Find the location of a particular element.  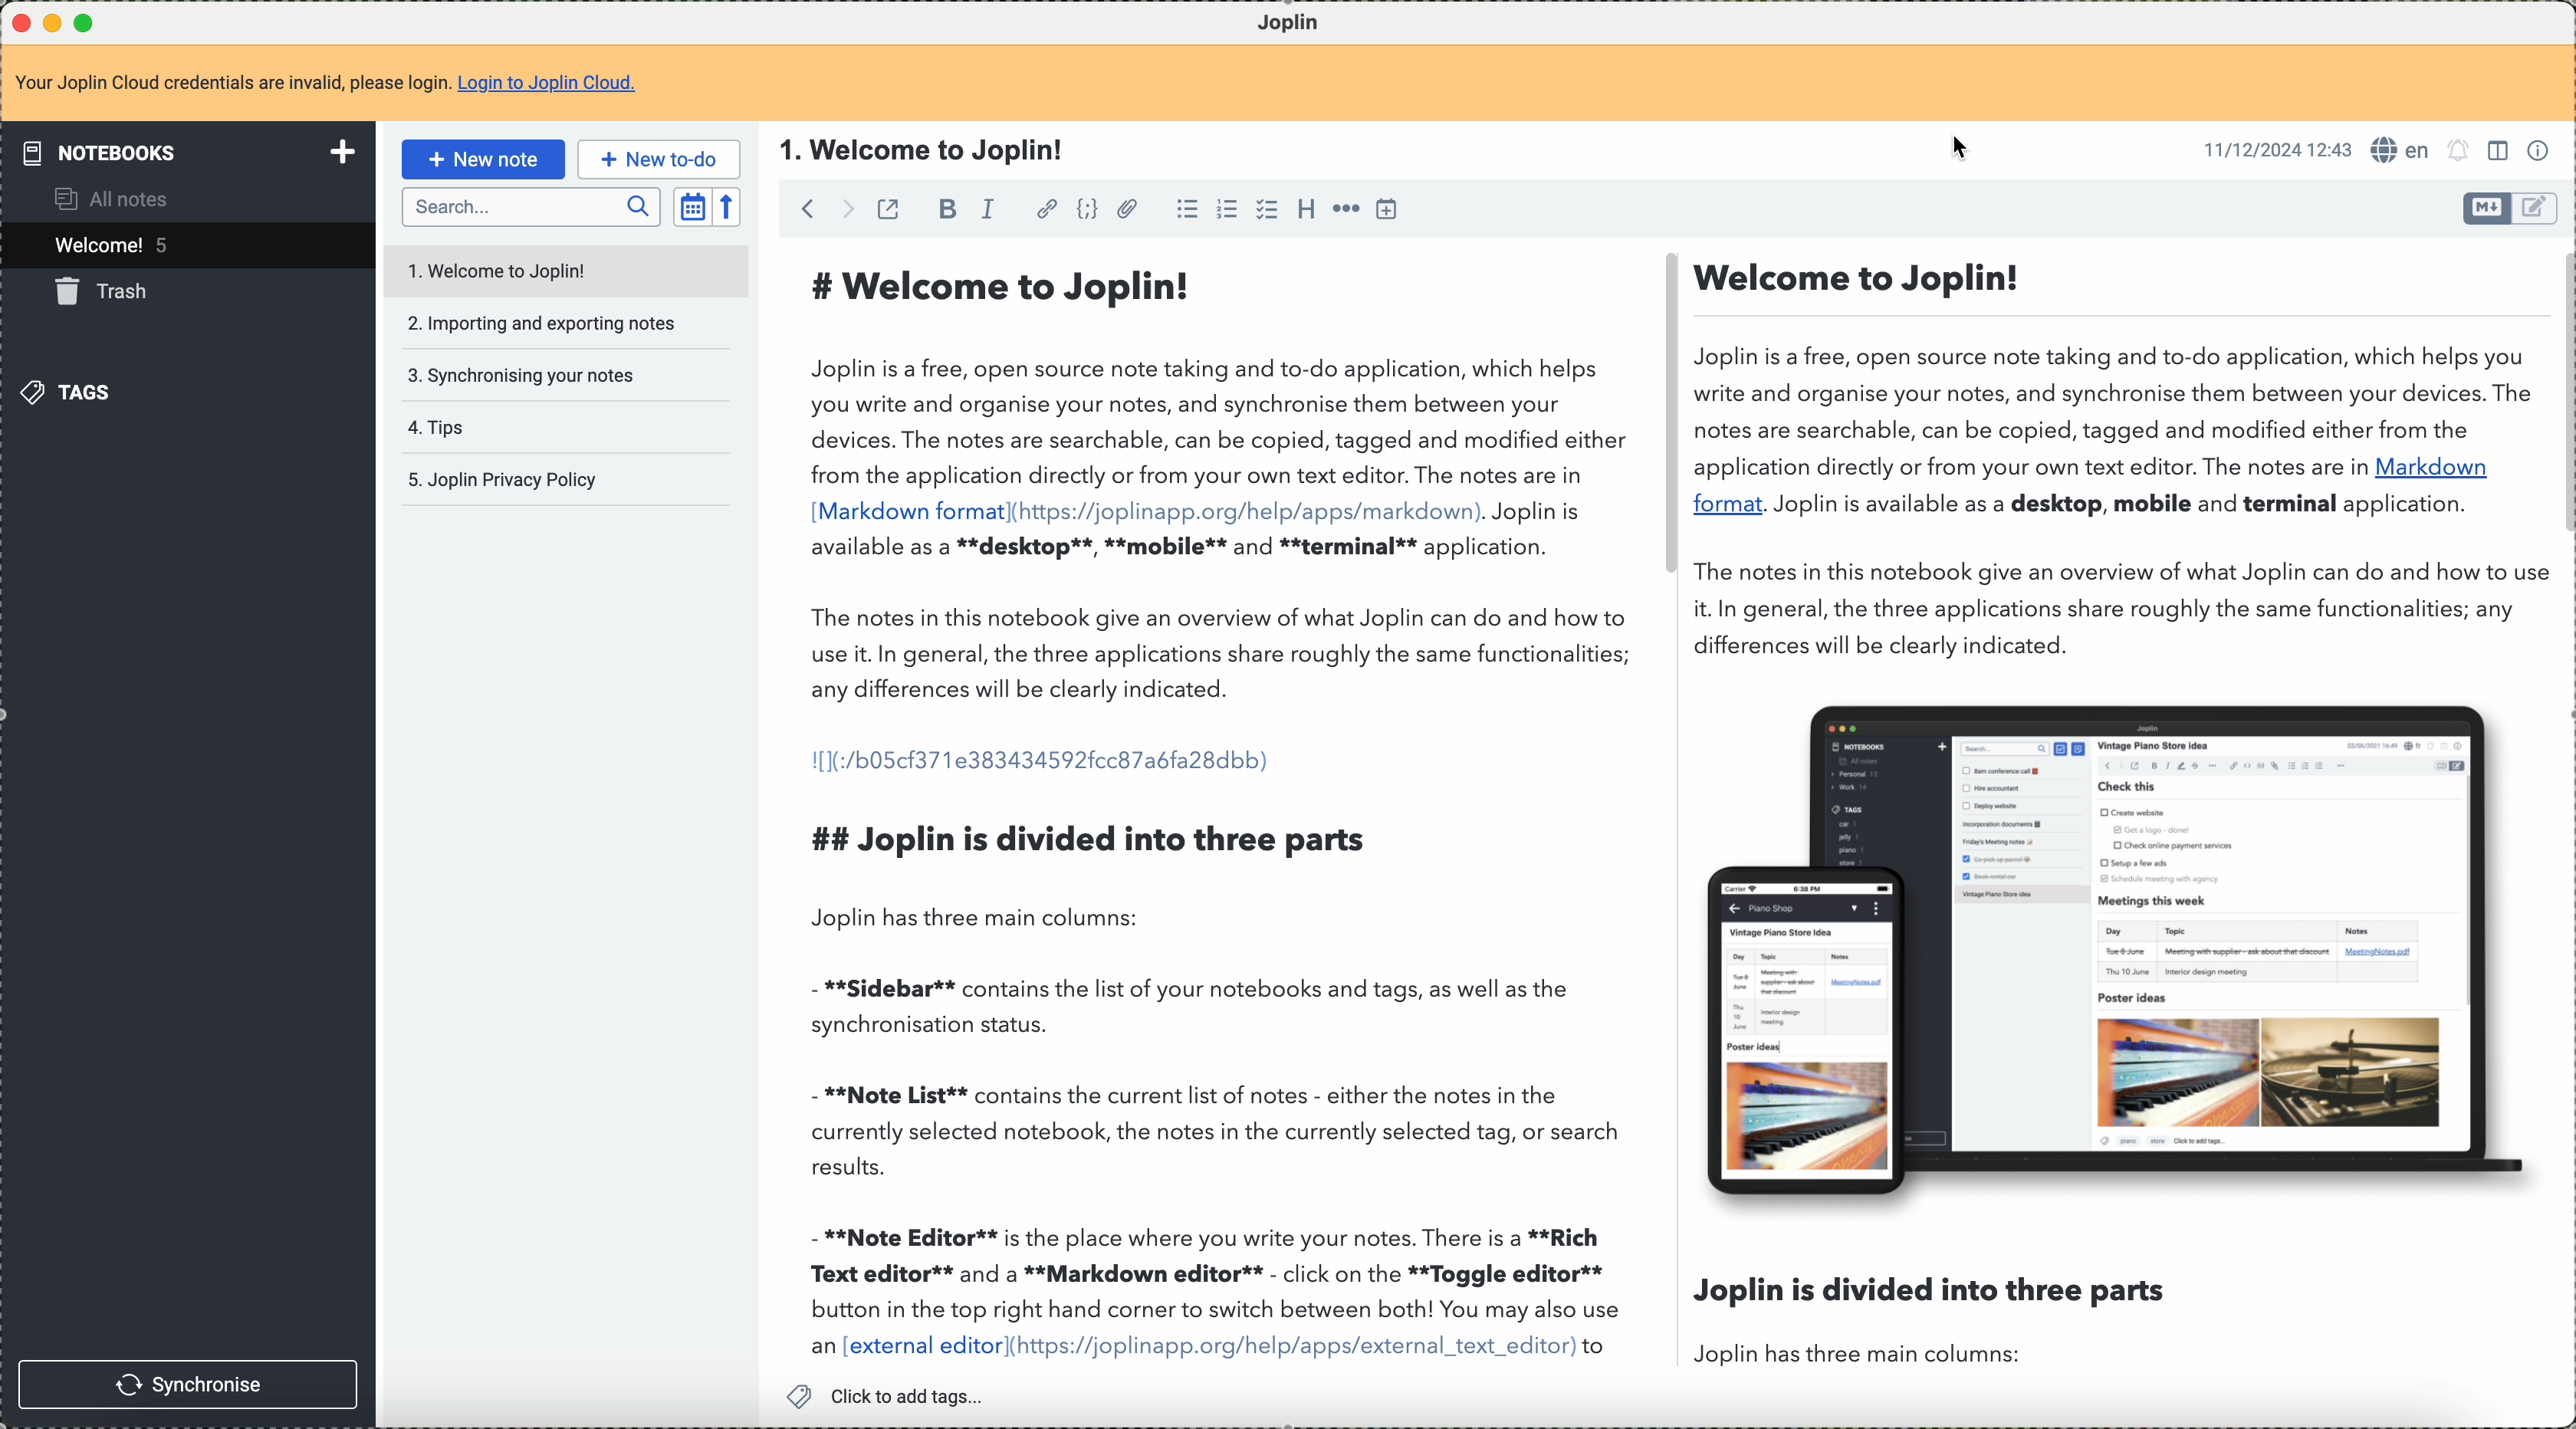

navigate foward is located at coordinates (846, 208).